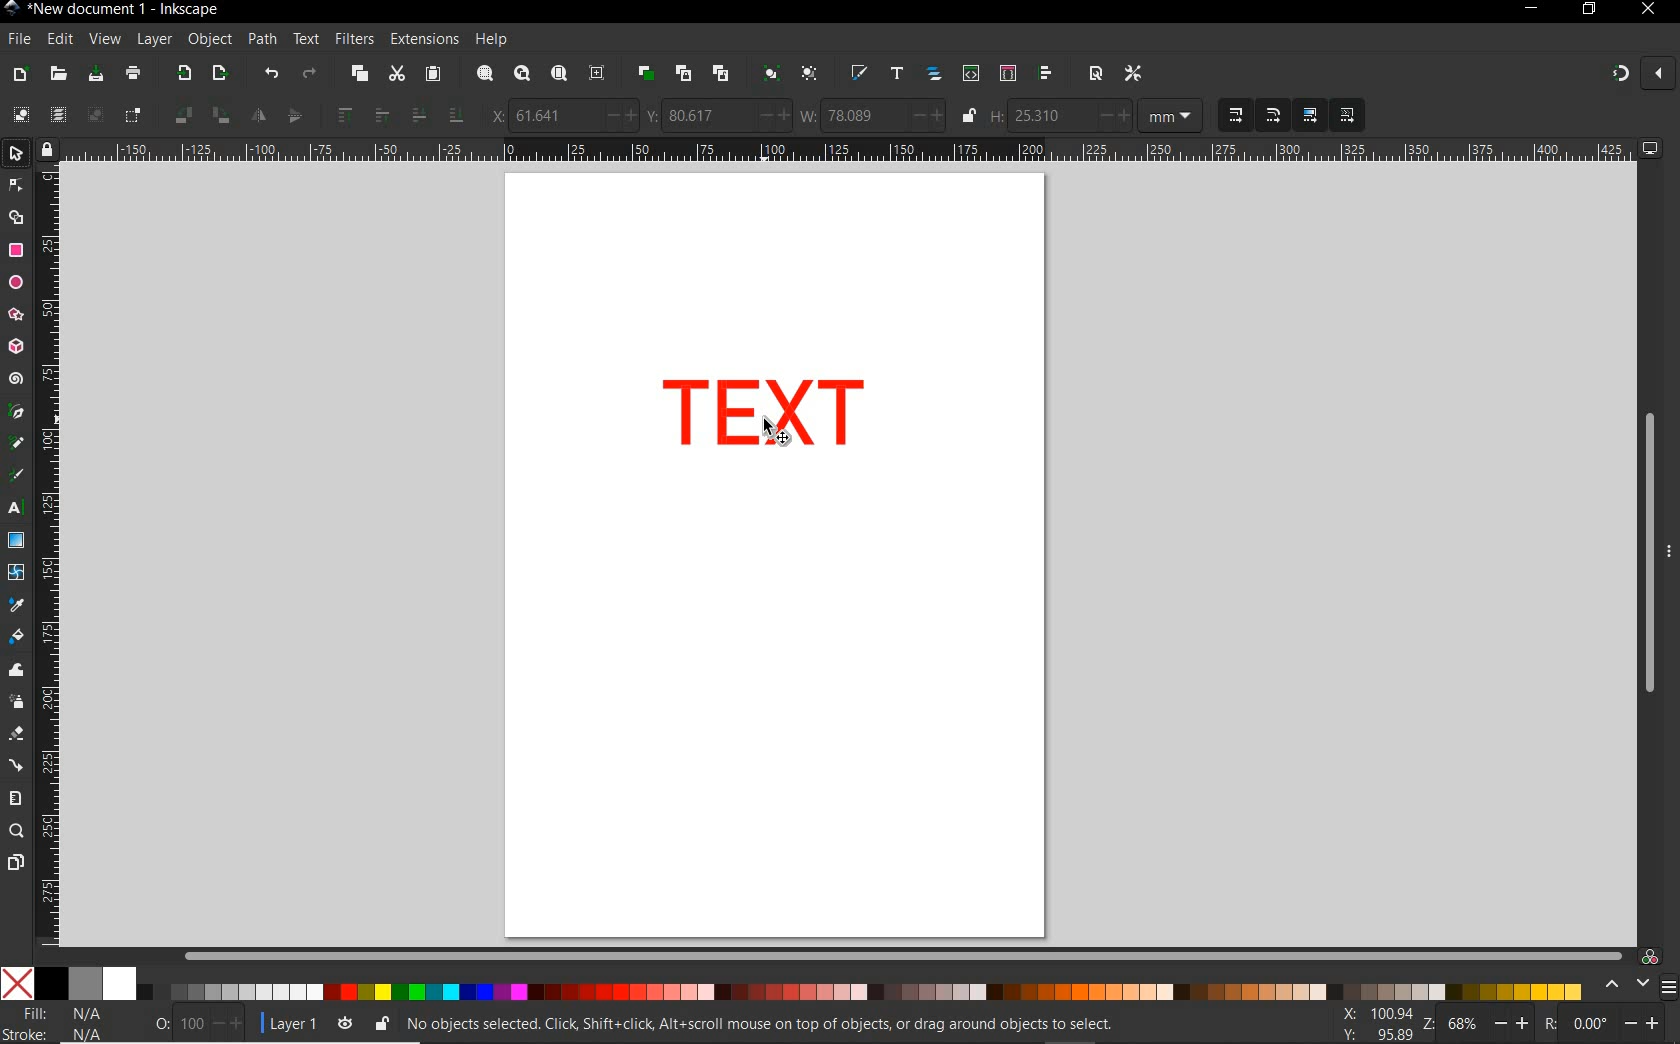  I want to click on import, so click(183, 75).